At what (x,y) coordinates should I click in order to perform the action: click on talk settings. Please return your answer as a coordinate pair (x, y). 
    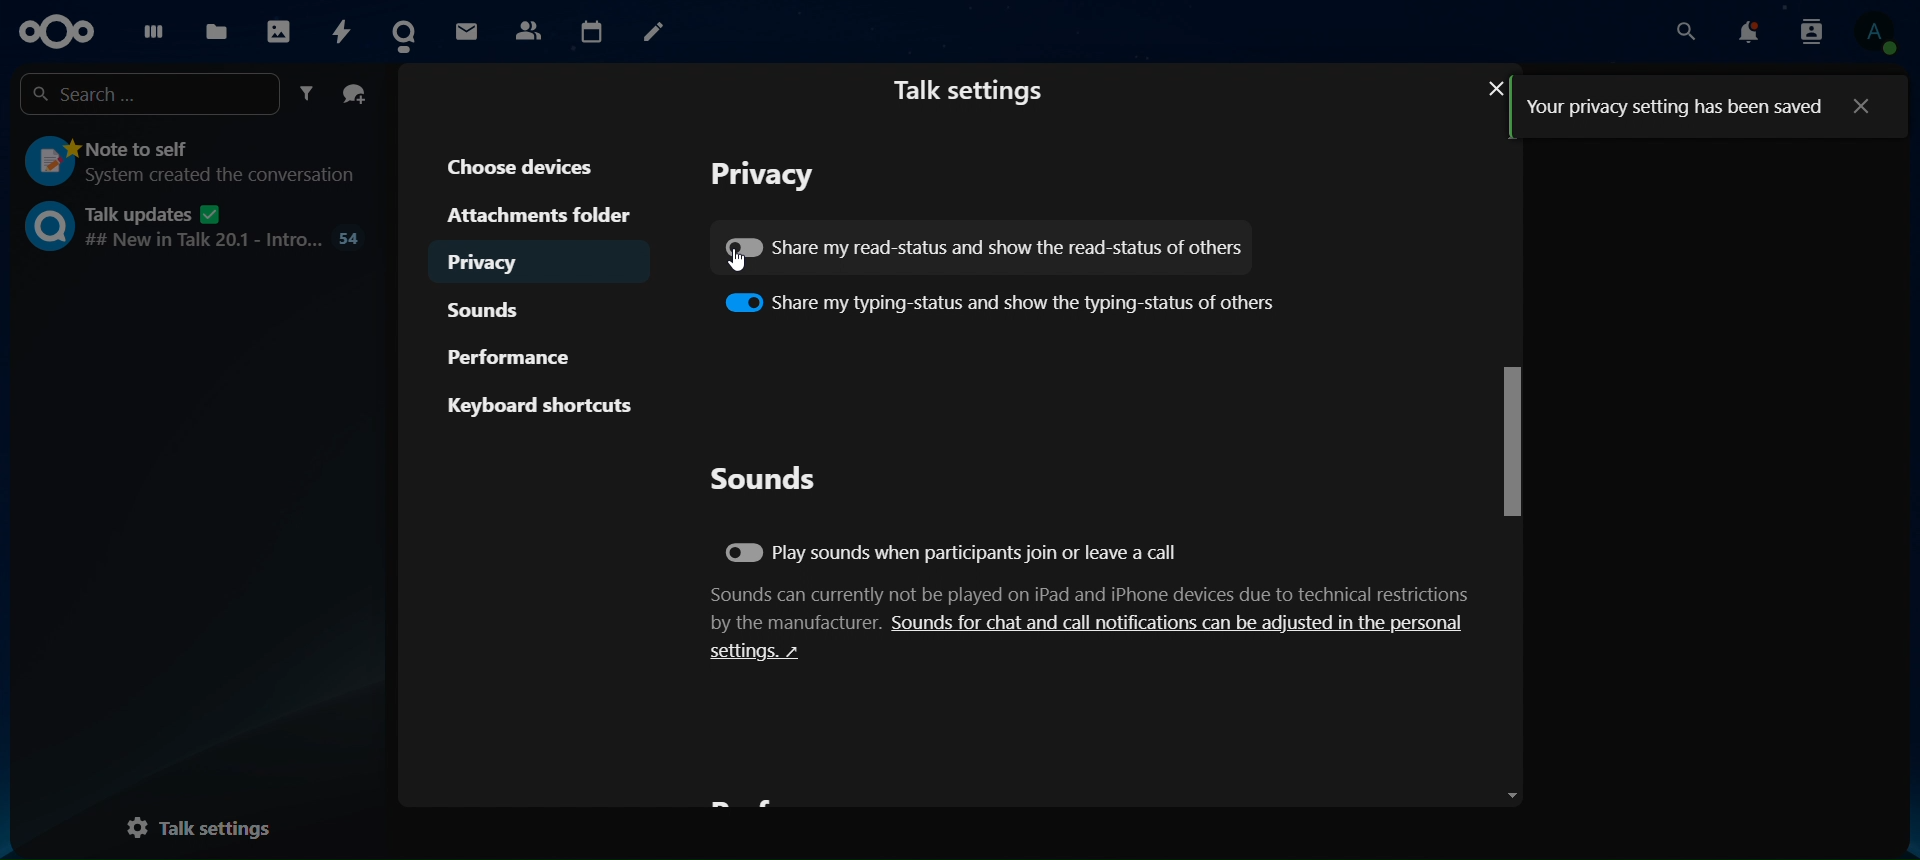
    Looking at the image, I should click on (212, 823).